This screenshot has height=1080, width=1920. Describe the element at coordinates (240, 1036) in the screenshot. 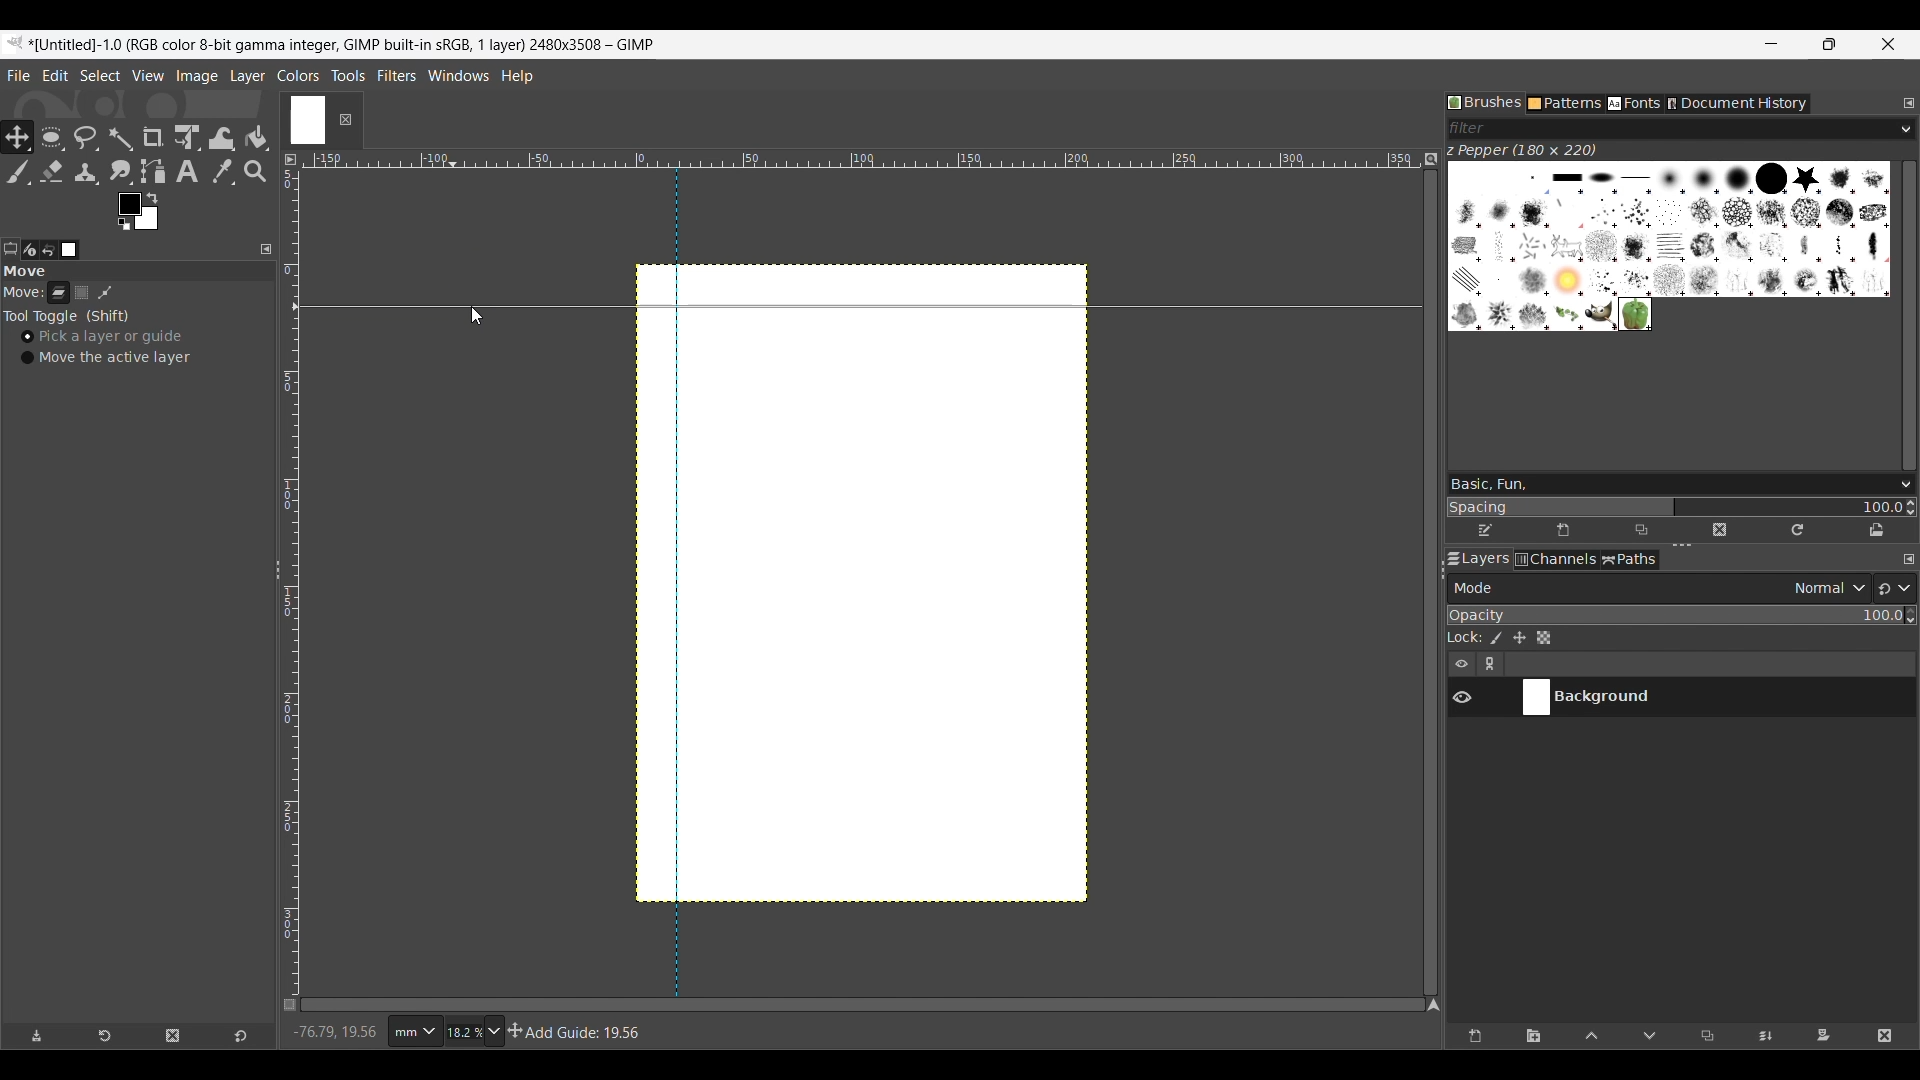

I see `Reset to default values` at that location.